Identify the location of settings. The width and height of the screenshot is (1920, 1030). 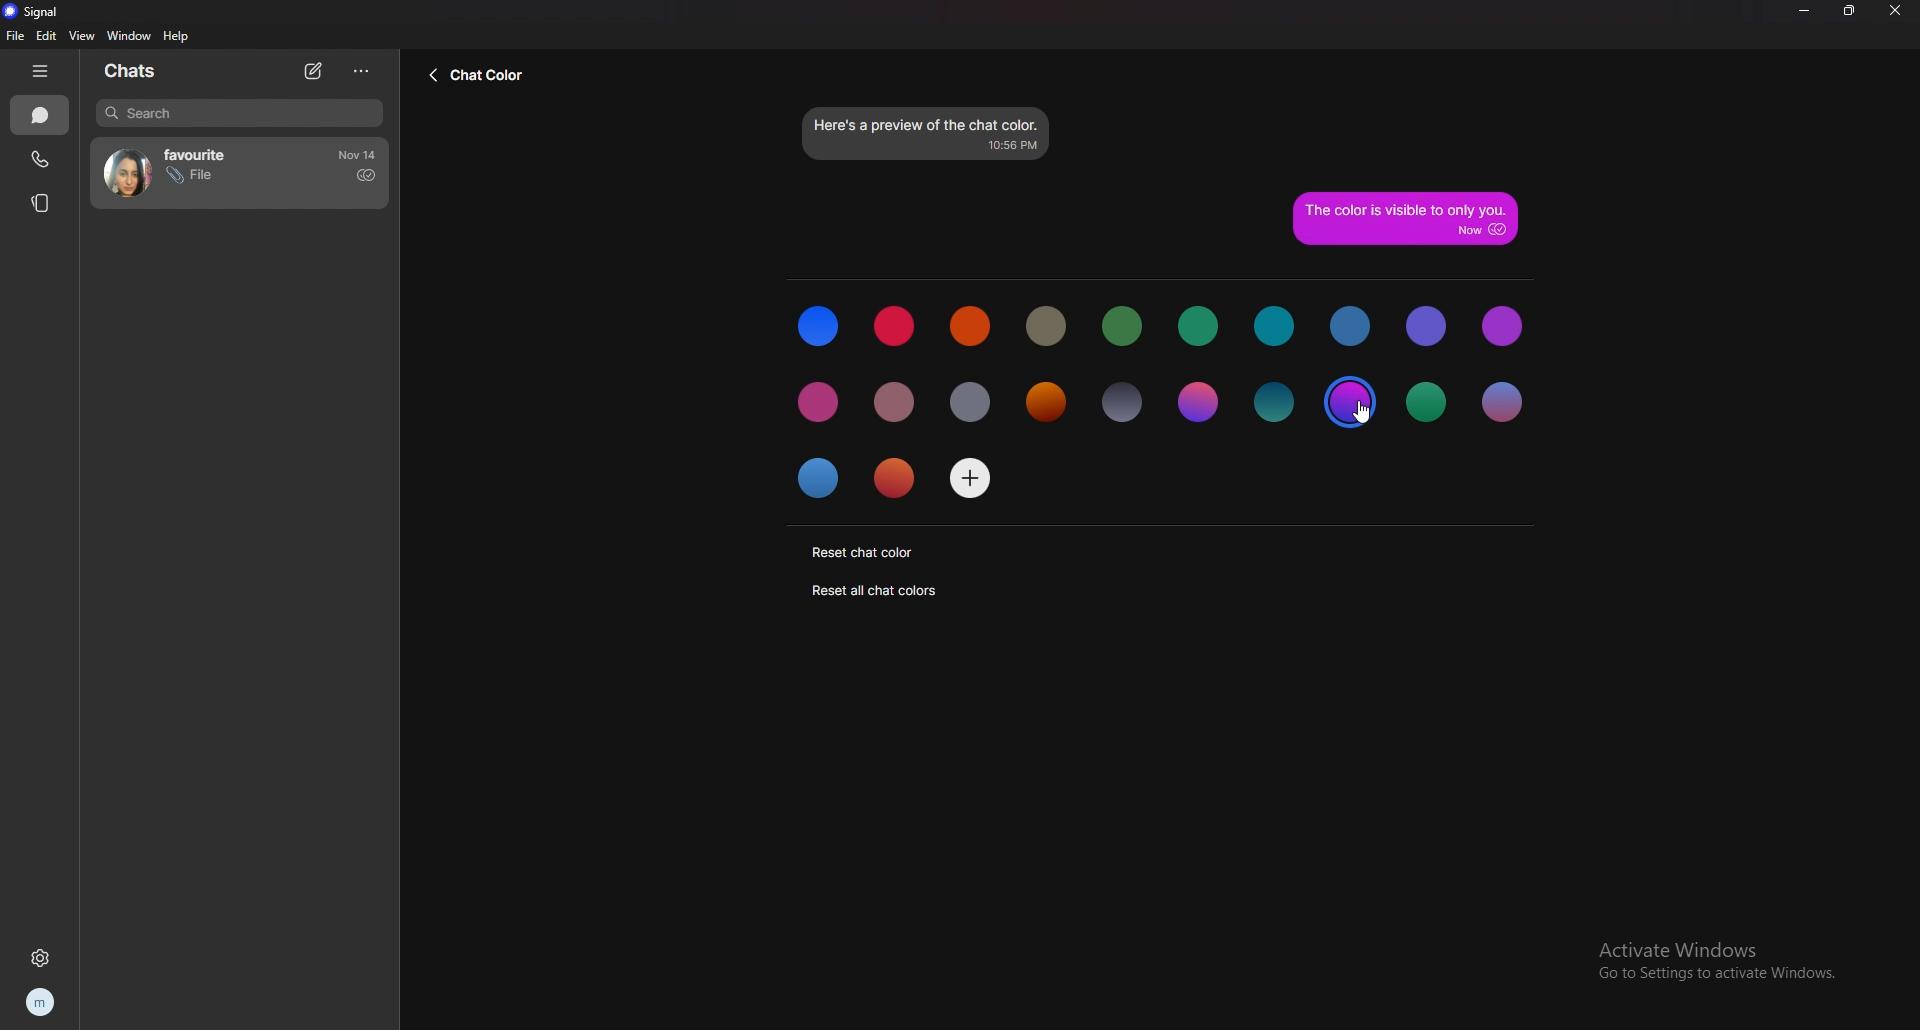
(46, 959).